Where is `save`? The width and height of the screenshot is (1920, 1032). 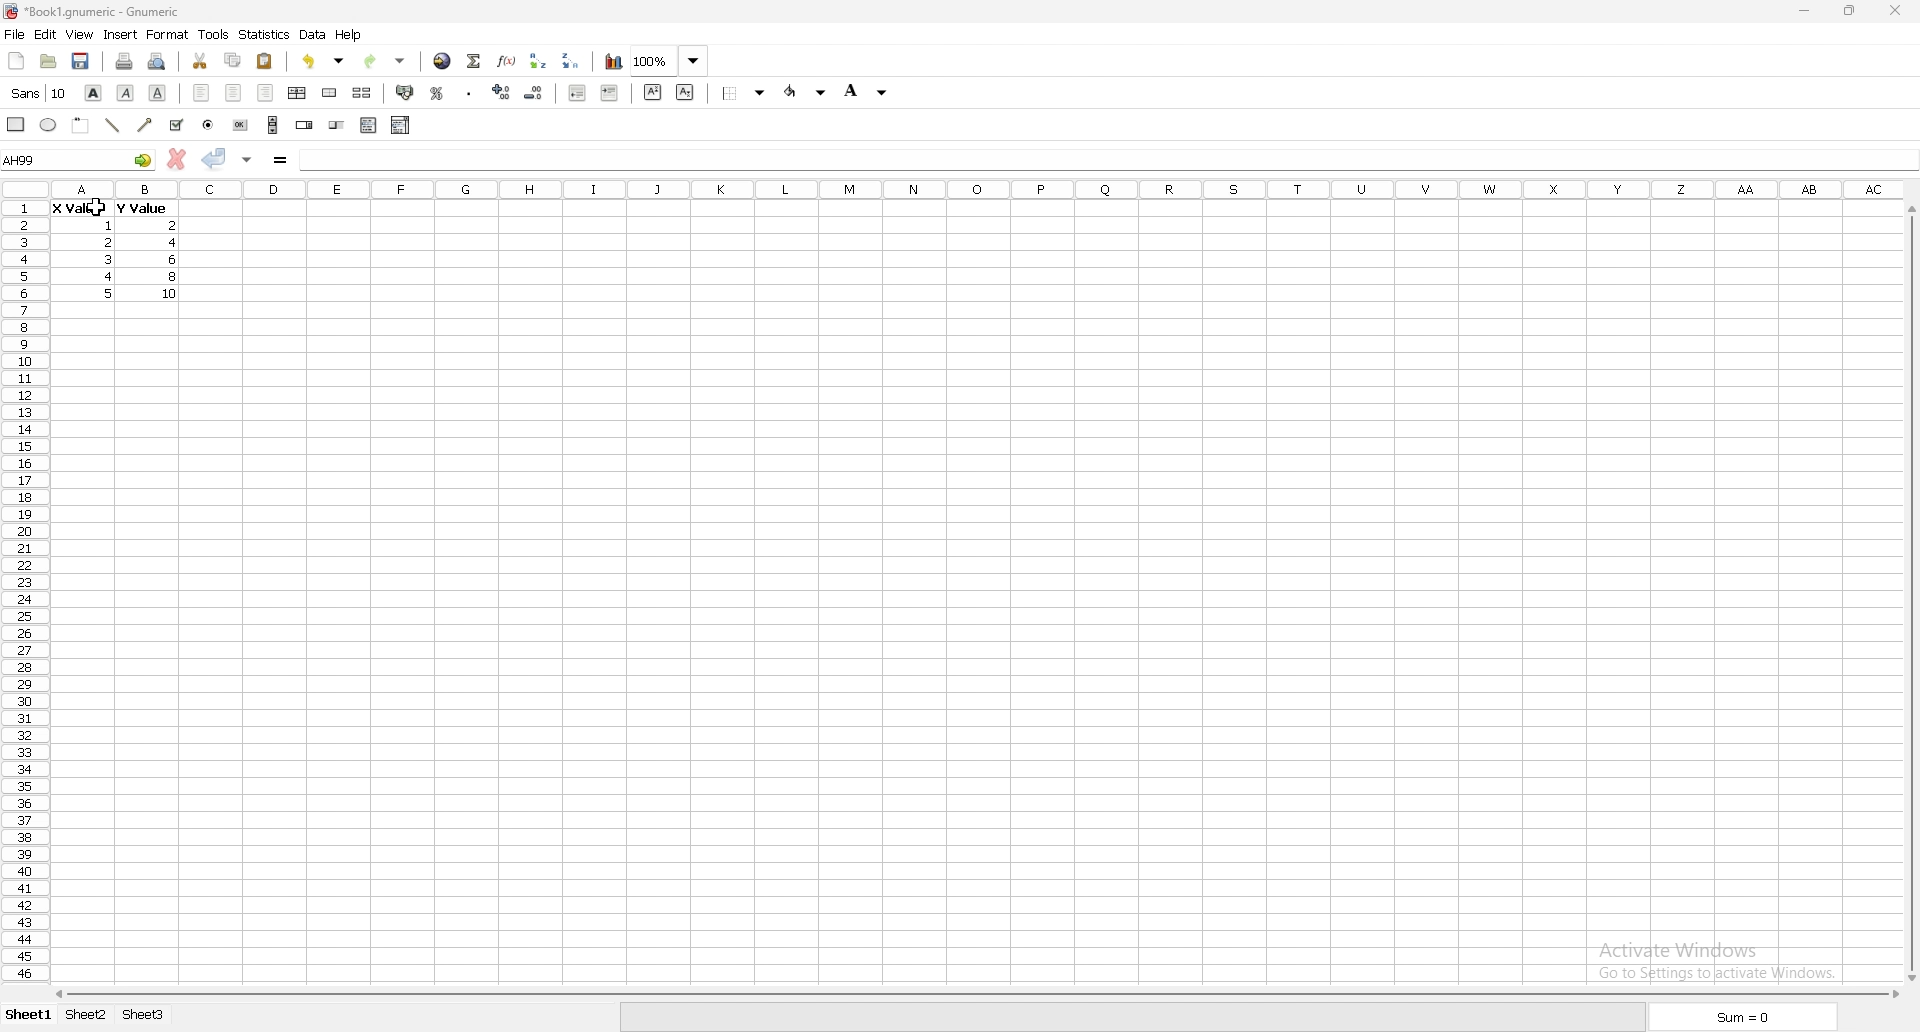
save is located at coordinates (80, 61).